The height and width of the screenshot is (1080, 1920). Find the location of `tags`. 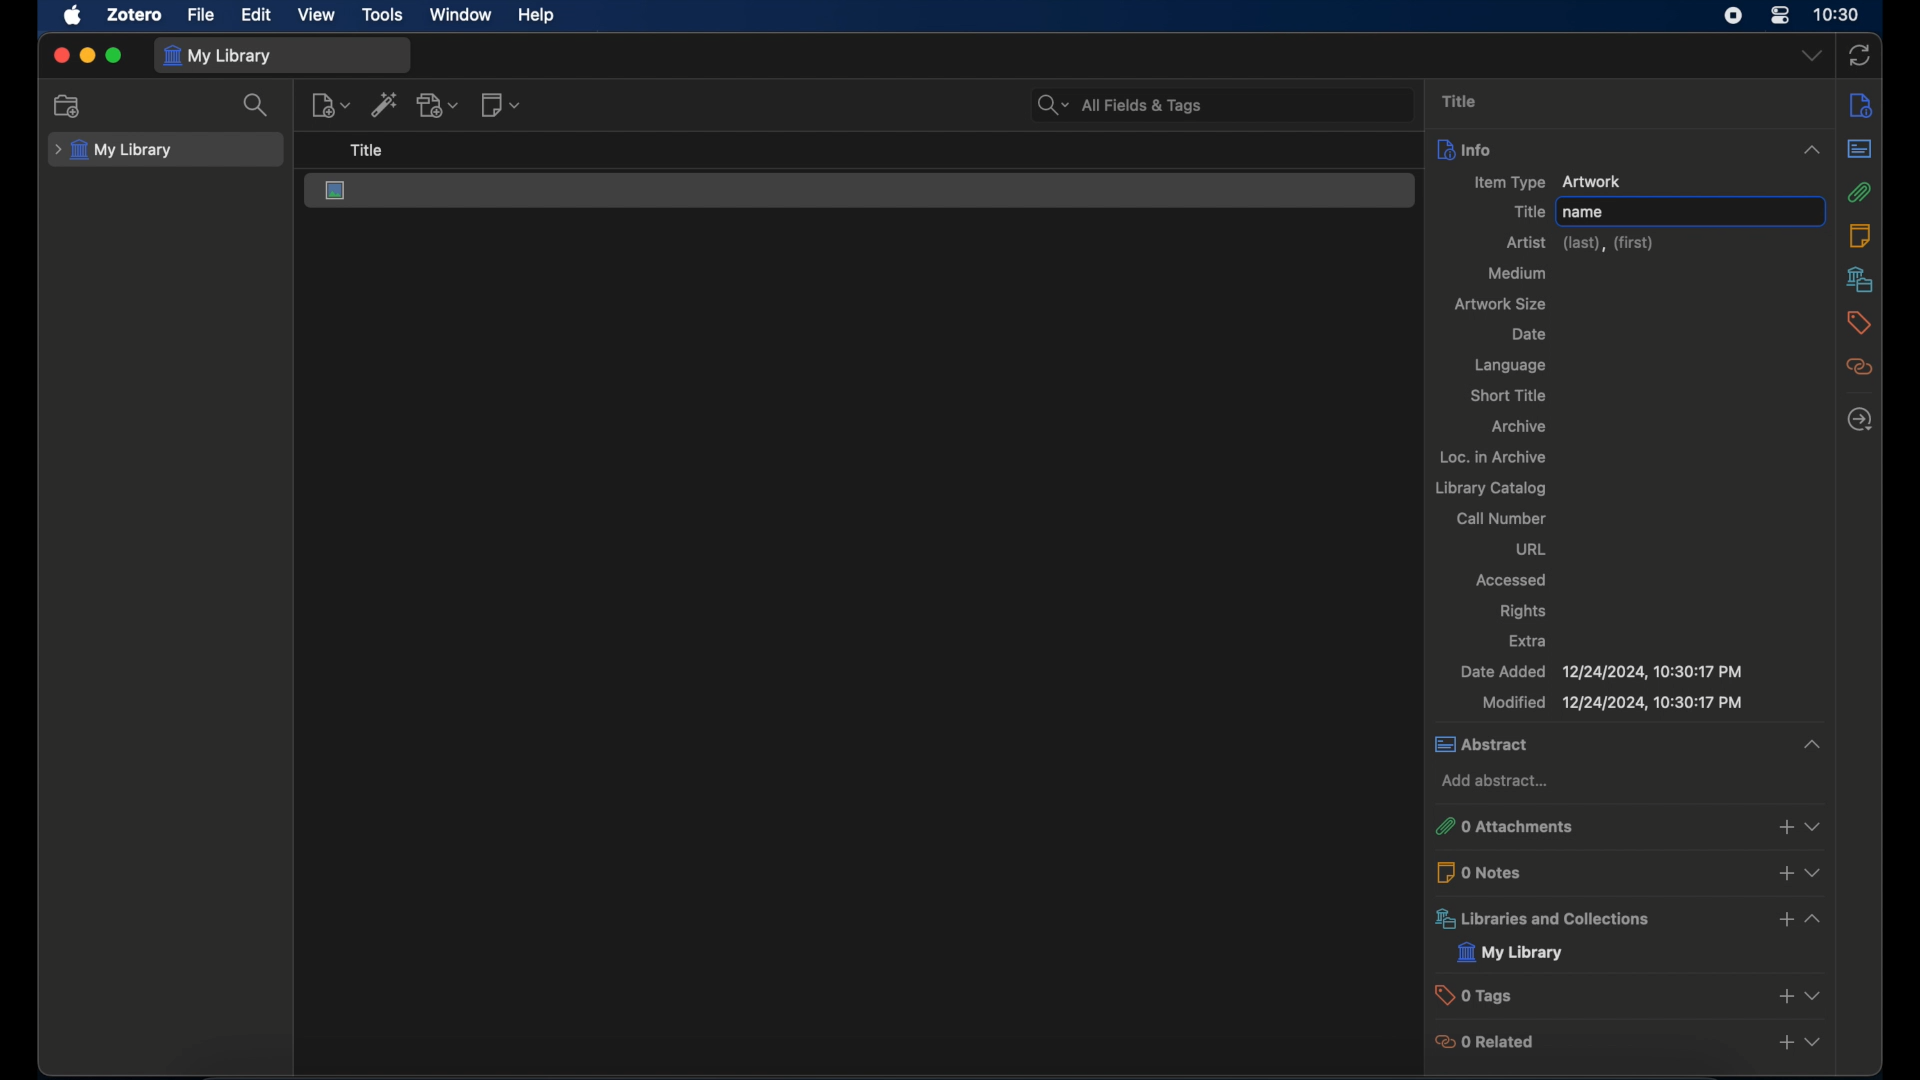

tags is located at coordinates (1856, 322).